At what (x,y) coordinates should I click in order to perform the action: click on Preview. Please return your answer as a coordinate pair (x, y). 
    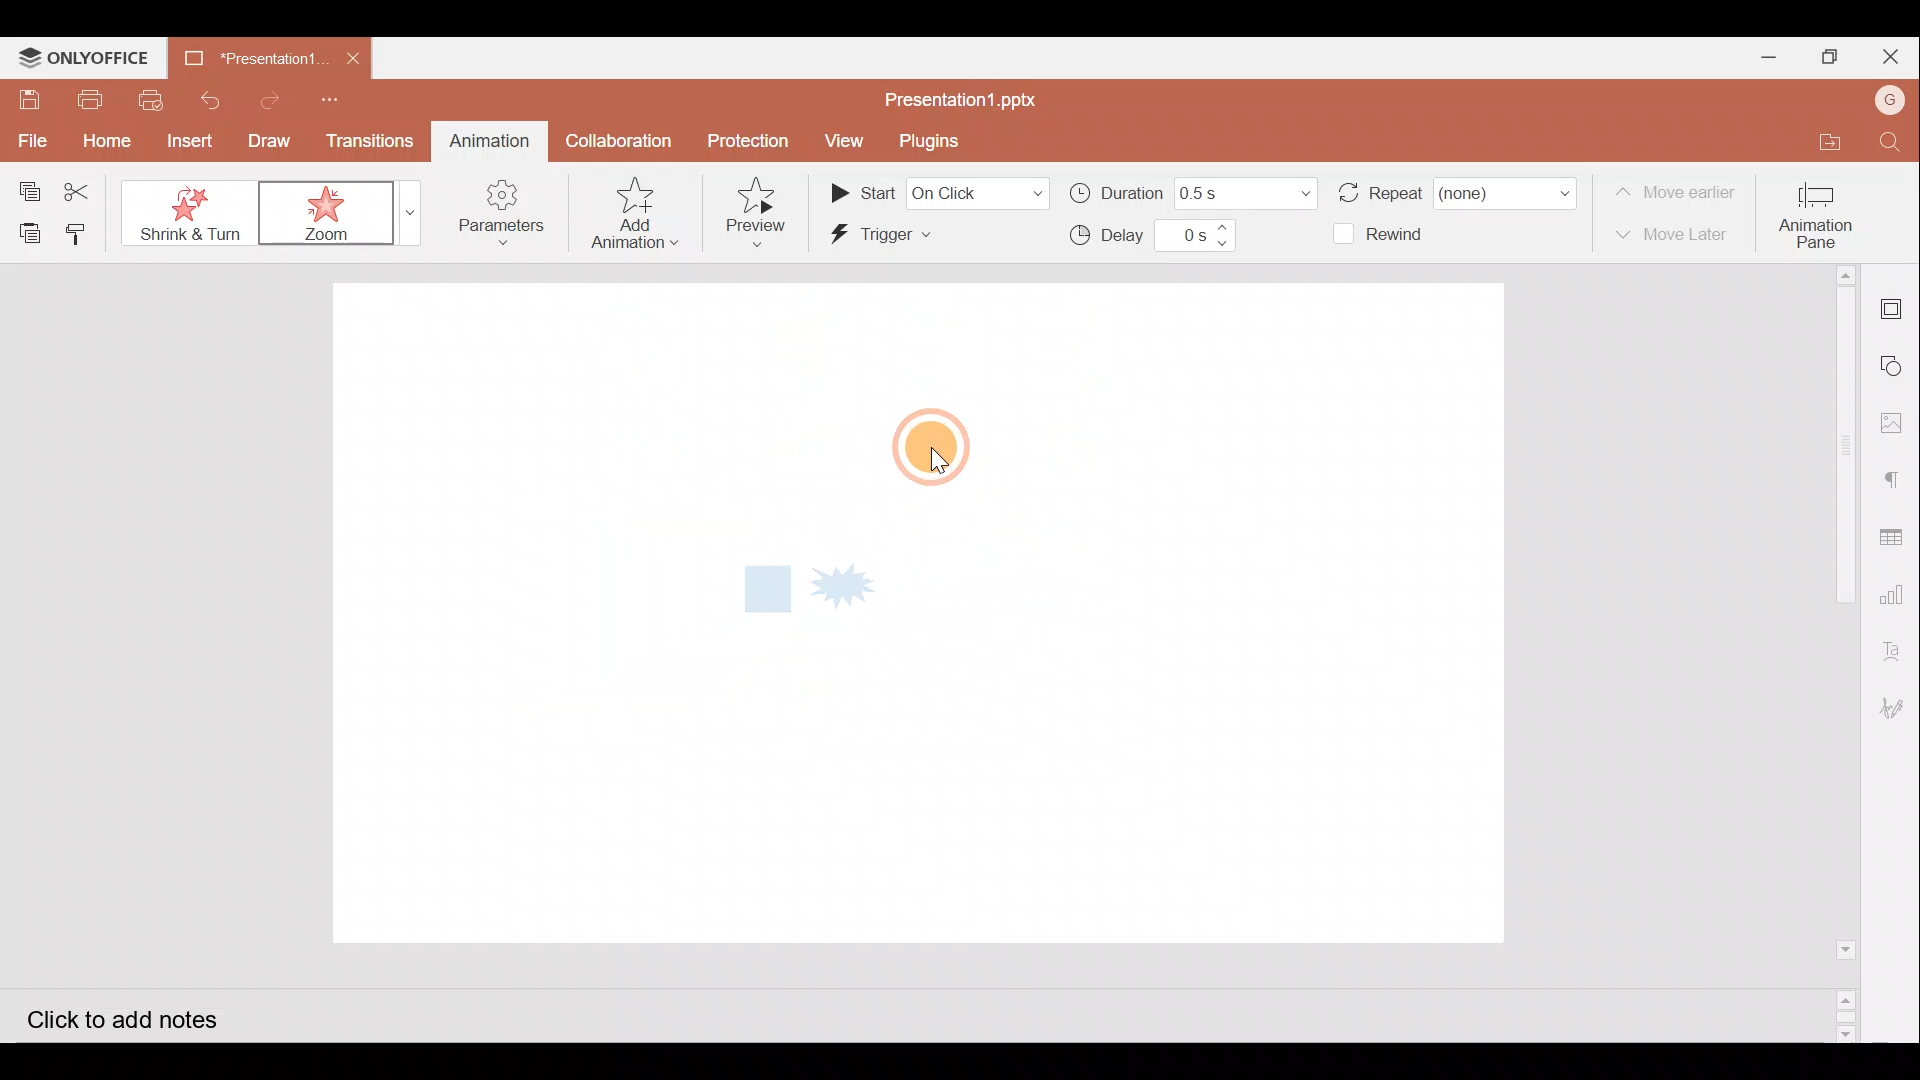
    Looking at the image, I should click on (757, 204).